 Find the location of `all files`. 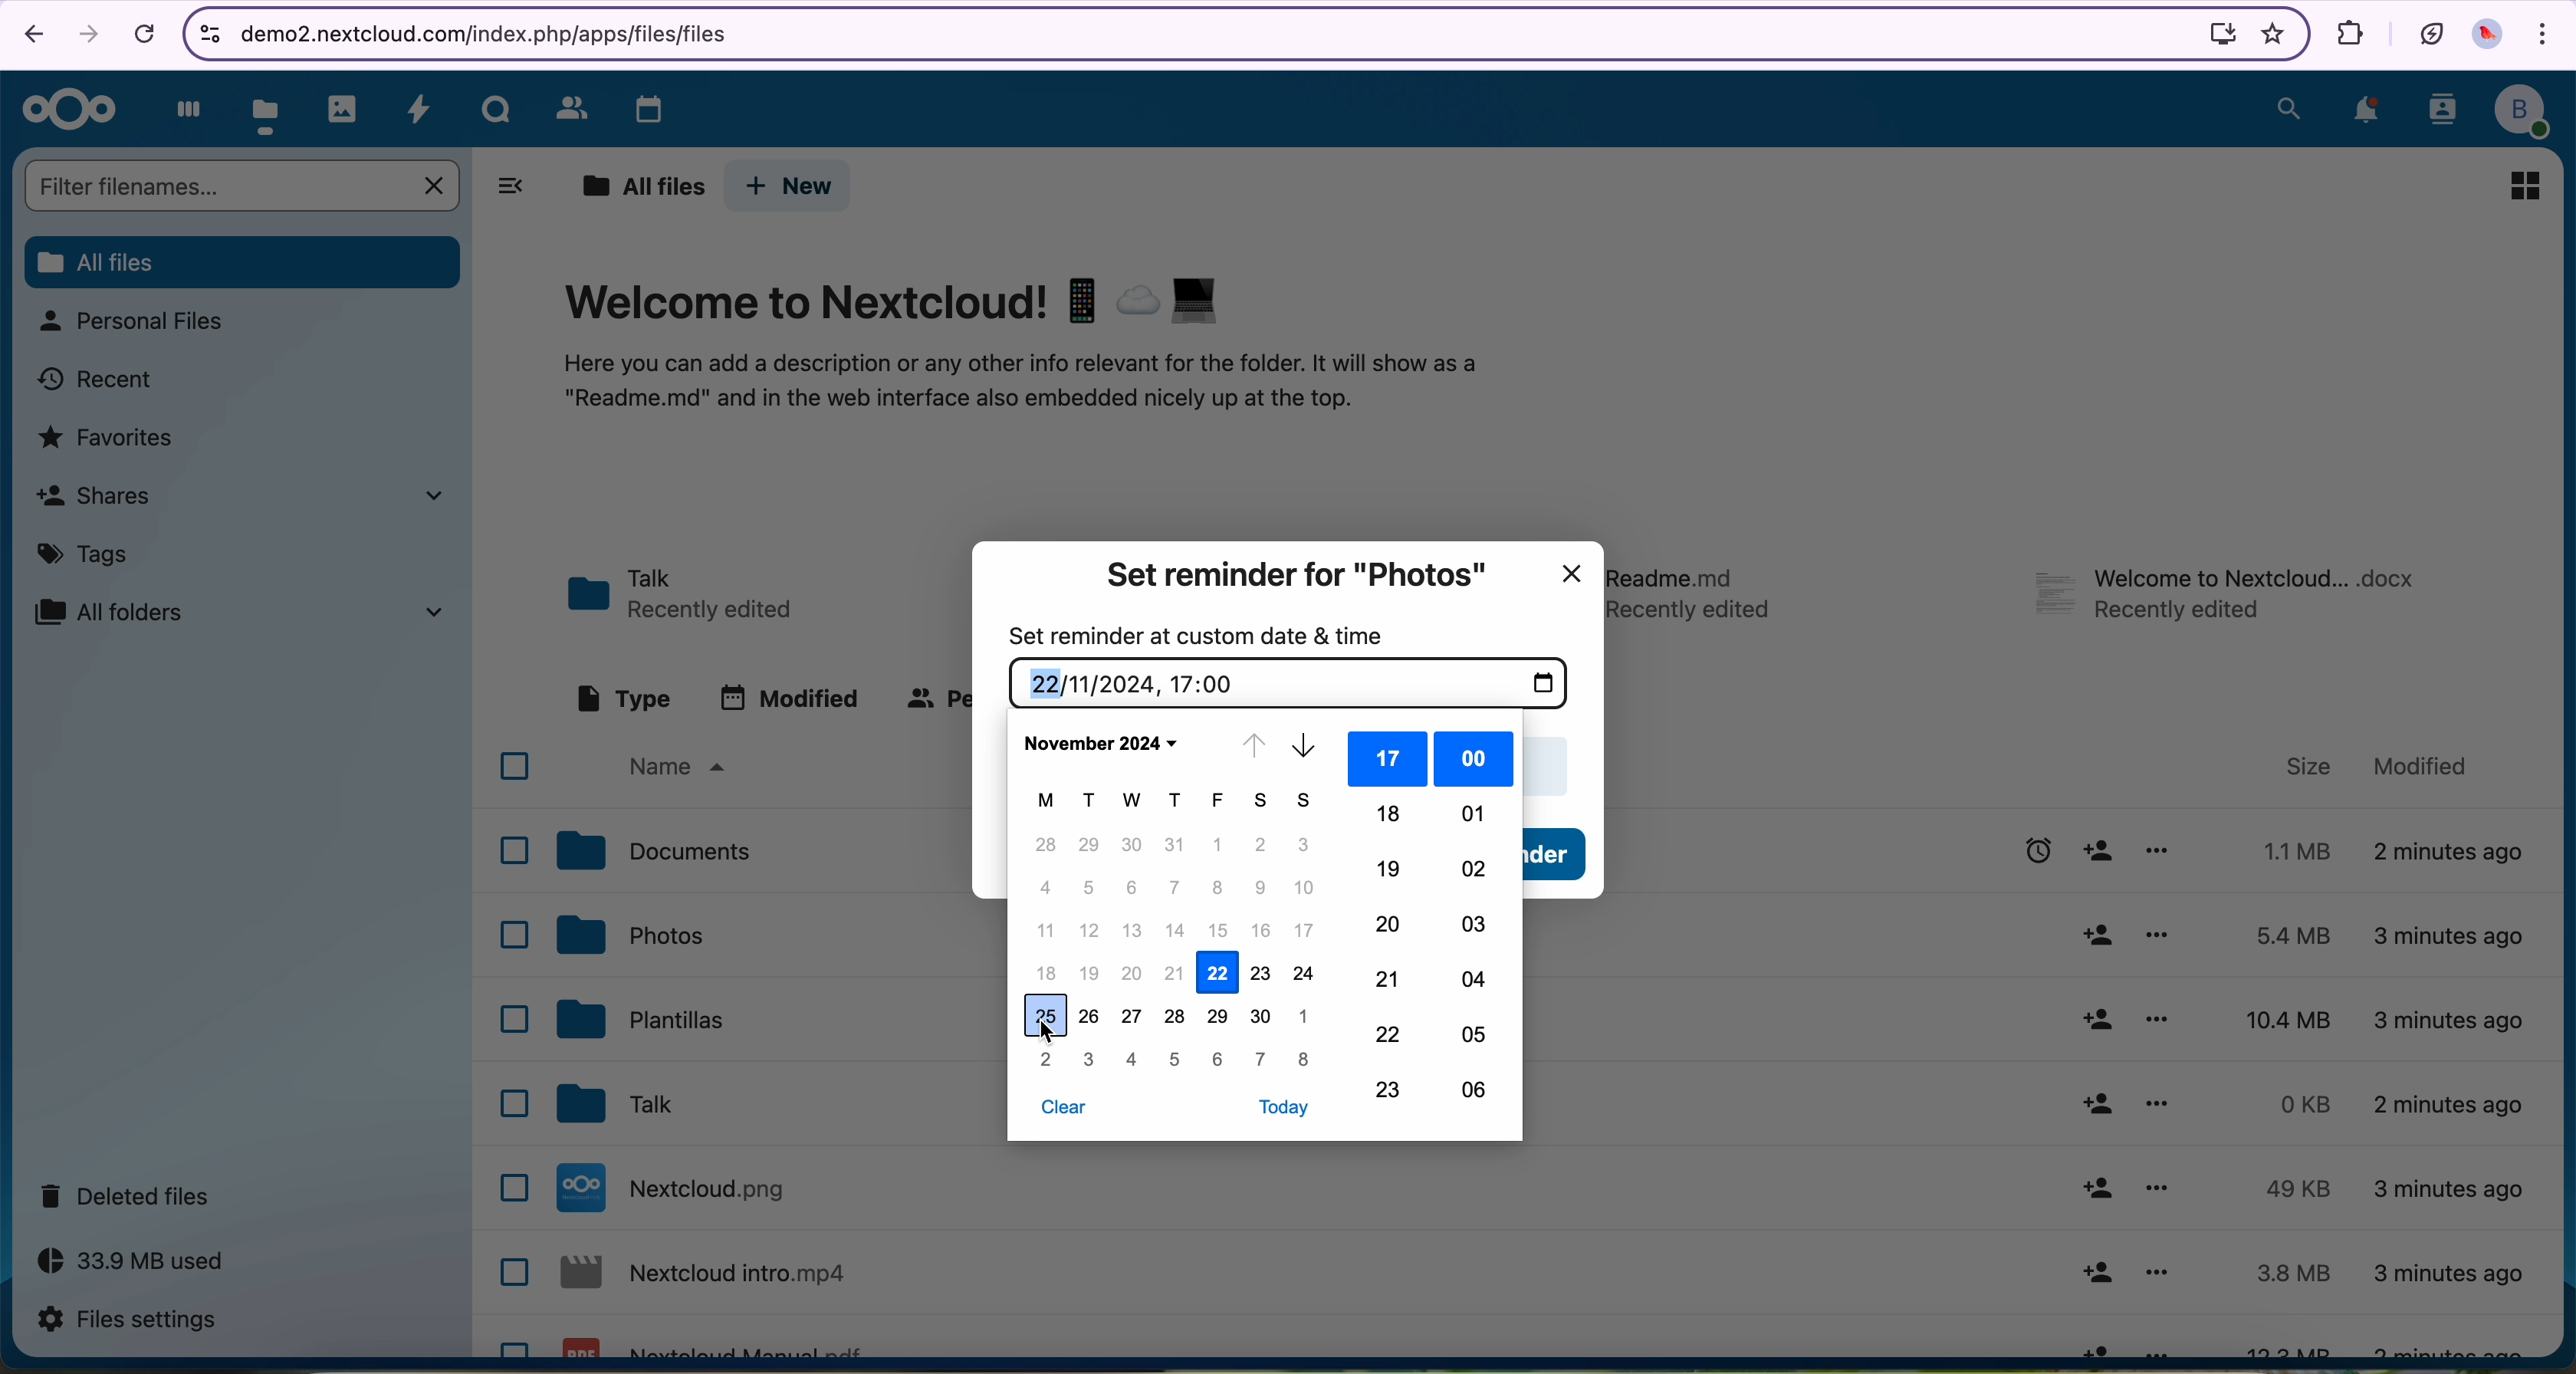

all files is located at coordinates (243, 263).